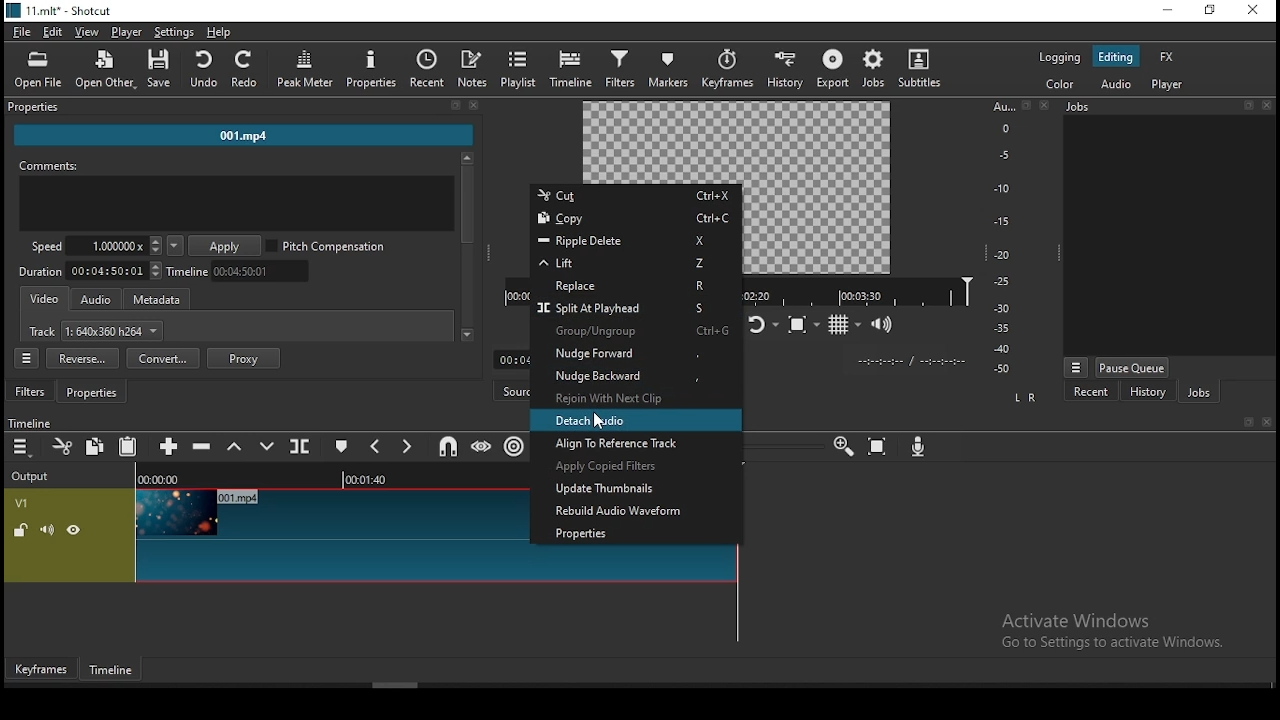  What do you see at coordinates (1114, 84) in the screenshot?
I see `audio` at bounding box center [1114, 84].